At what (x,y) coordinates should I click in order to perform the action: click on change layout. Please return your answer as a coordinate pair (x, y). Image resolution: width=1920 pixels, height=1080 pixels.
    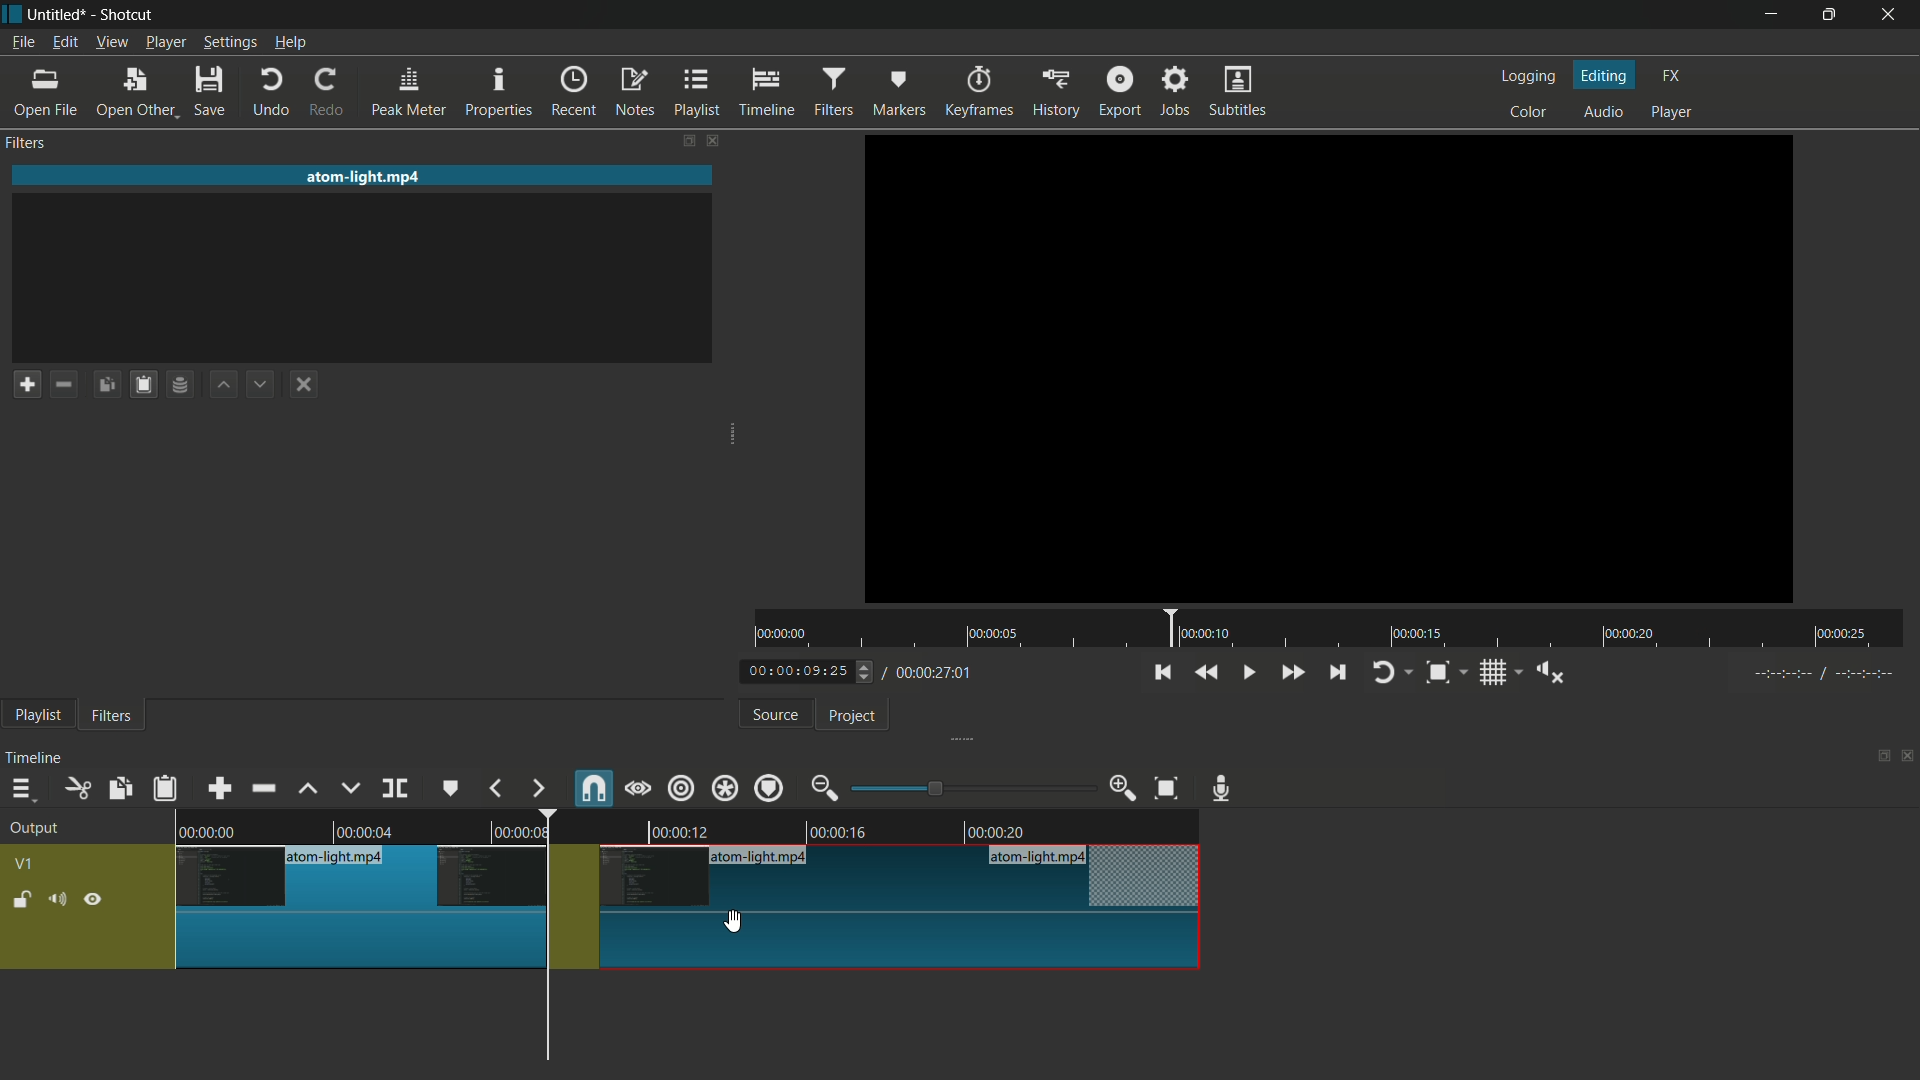
    Looking at the image, I should click on (1877, 754).